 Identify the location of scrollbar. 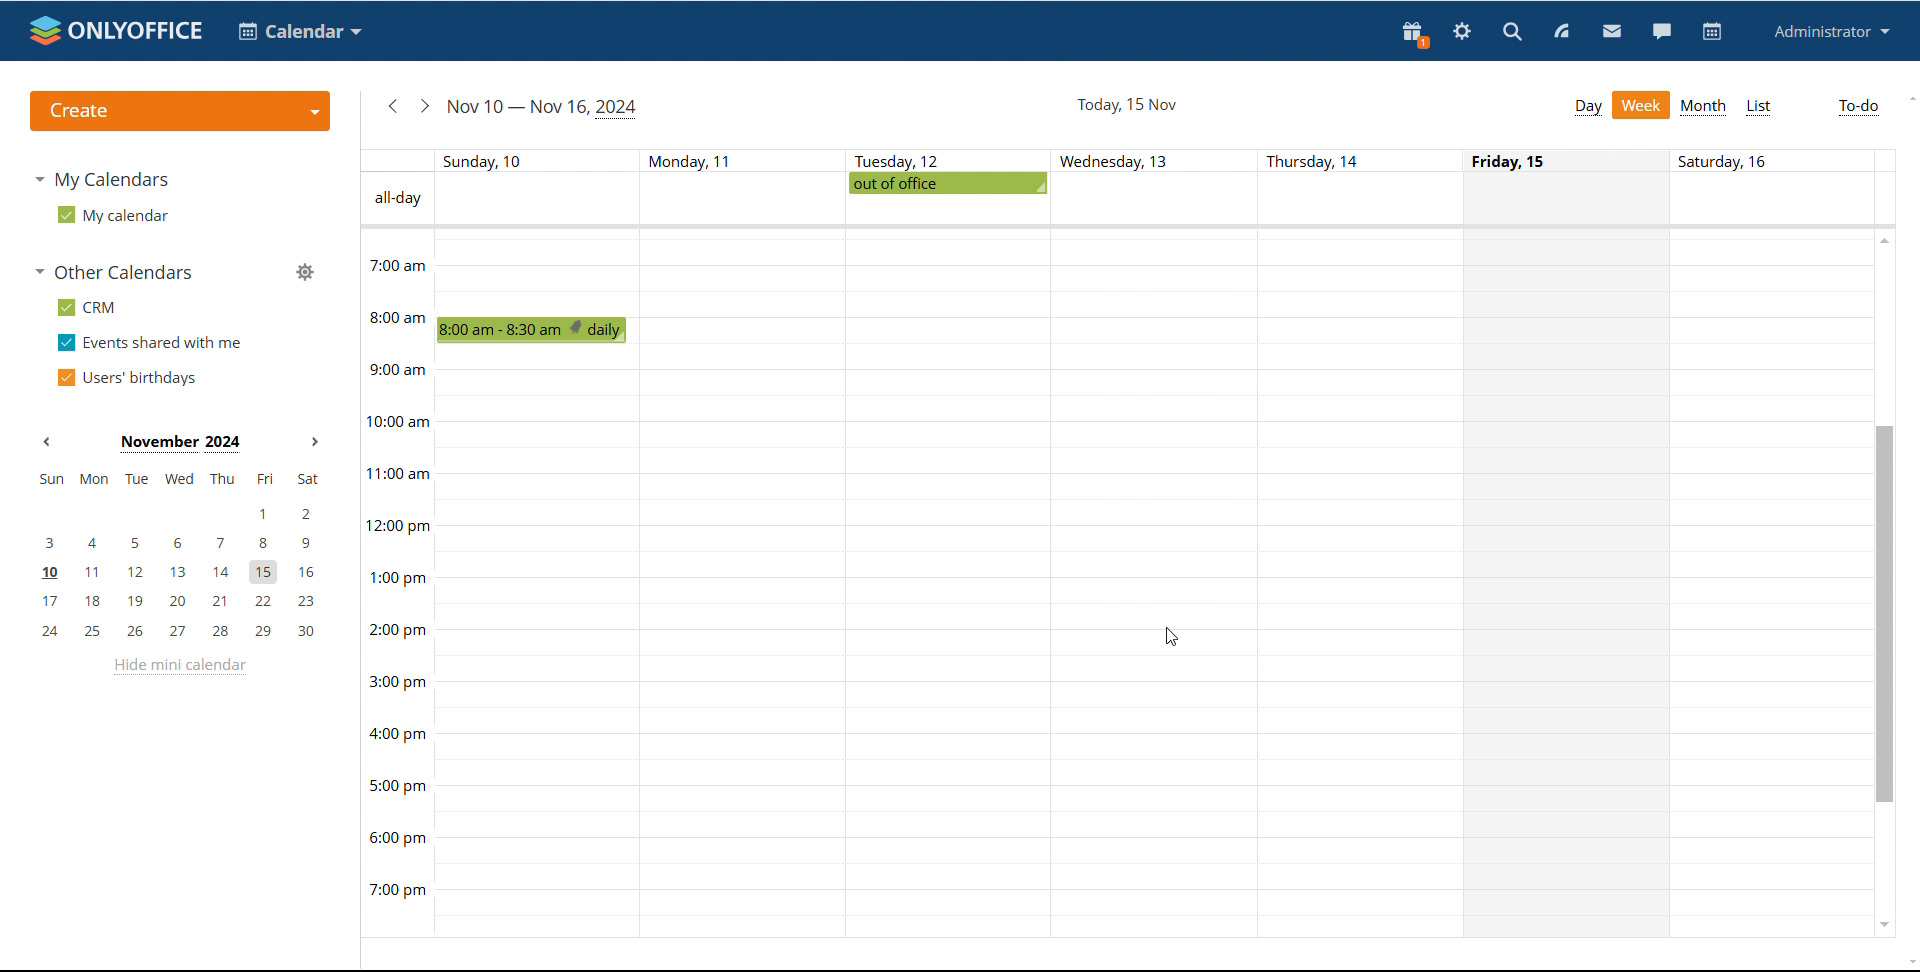
(1886, 614).